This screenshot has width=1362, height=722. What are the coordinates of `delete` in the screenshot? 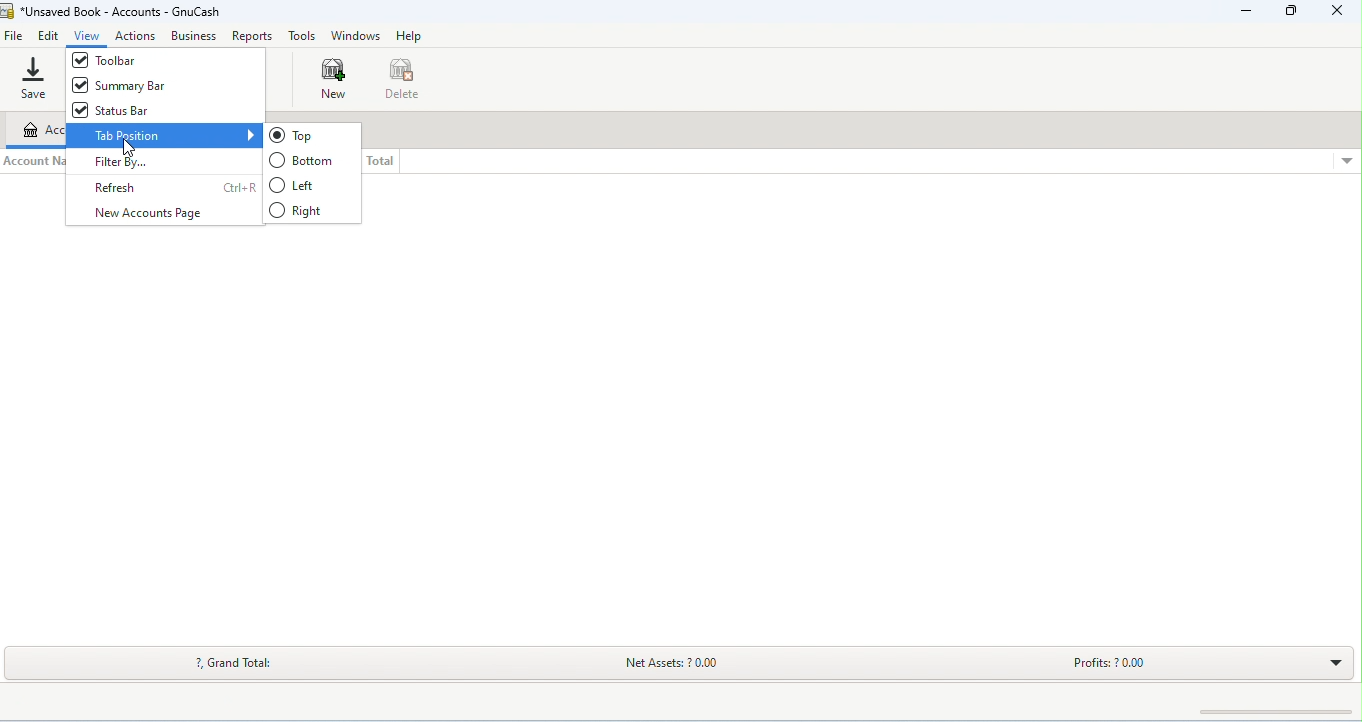 It's located at (405, 77).